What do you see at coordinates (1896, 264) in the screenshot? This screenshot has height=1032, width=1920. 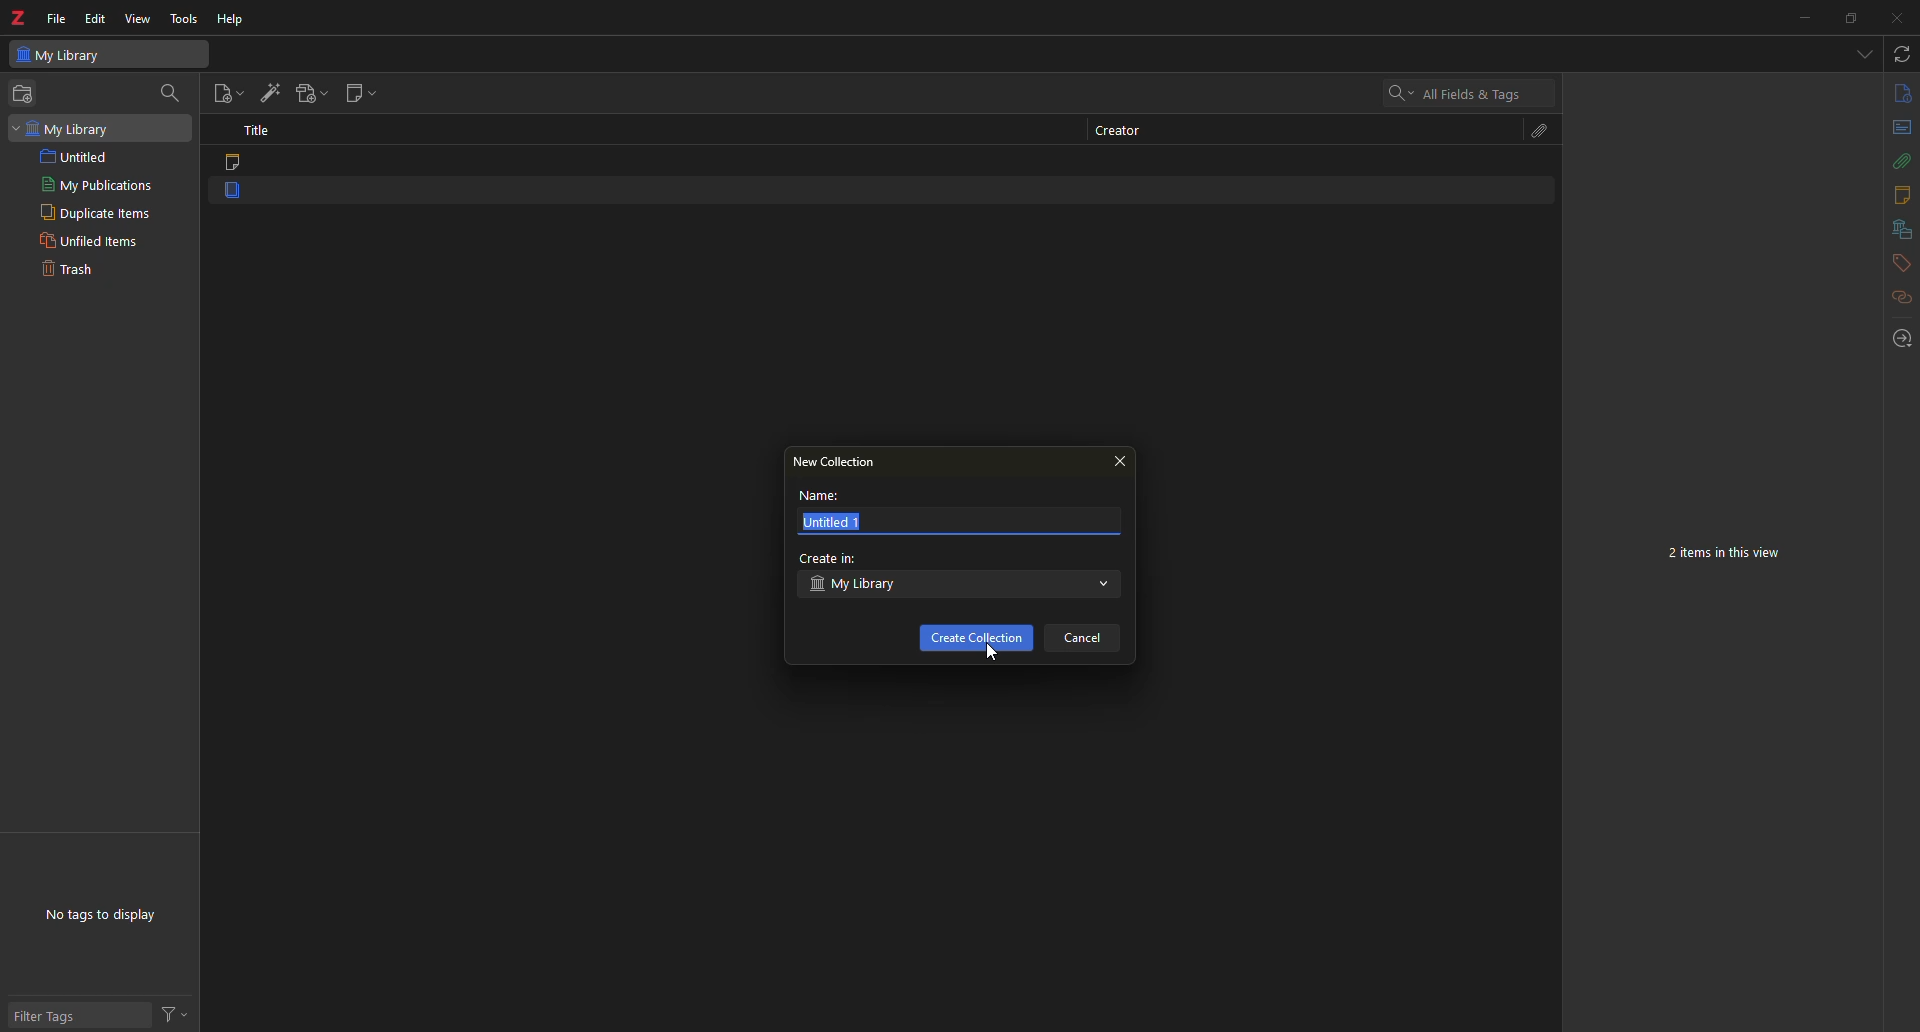 I see `tags` at bounding box center [1896, 264].